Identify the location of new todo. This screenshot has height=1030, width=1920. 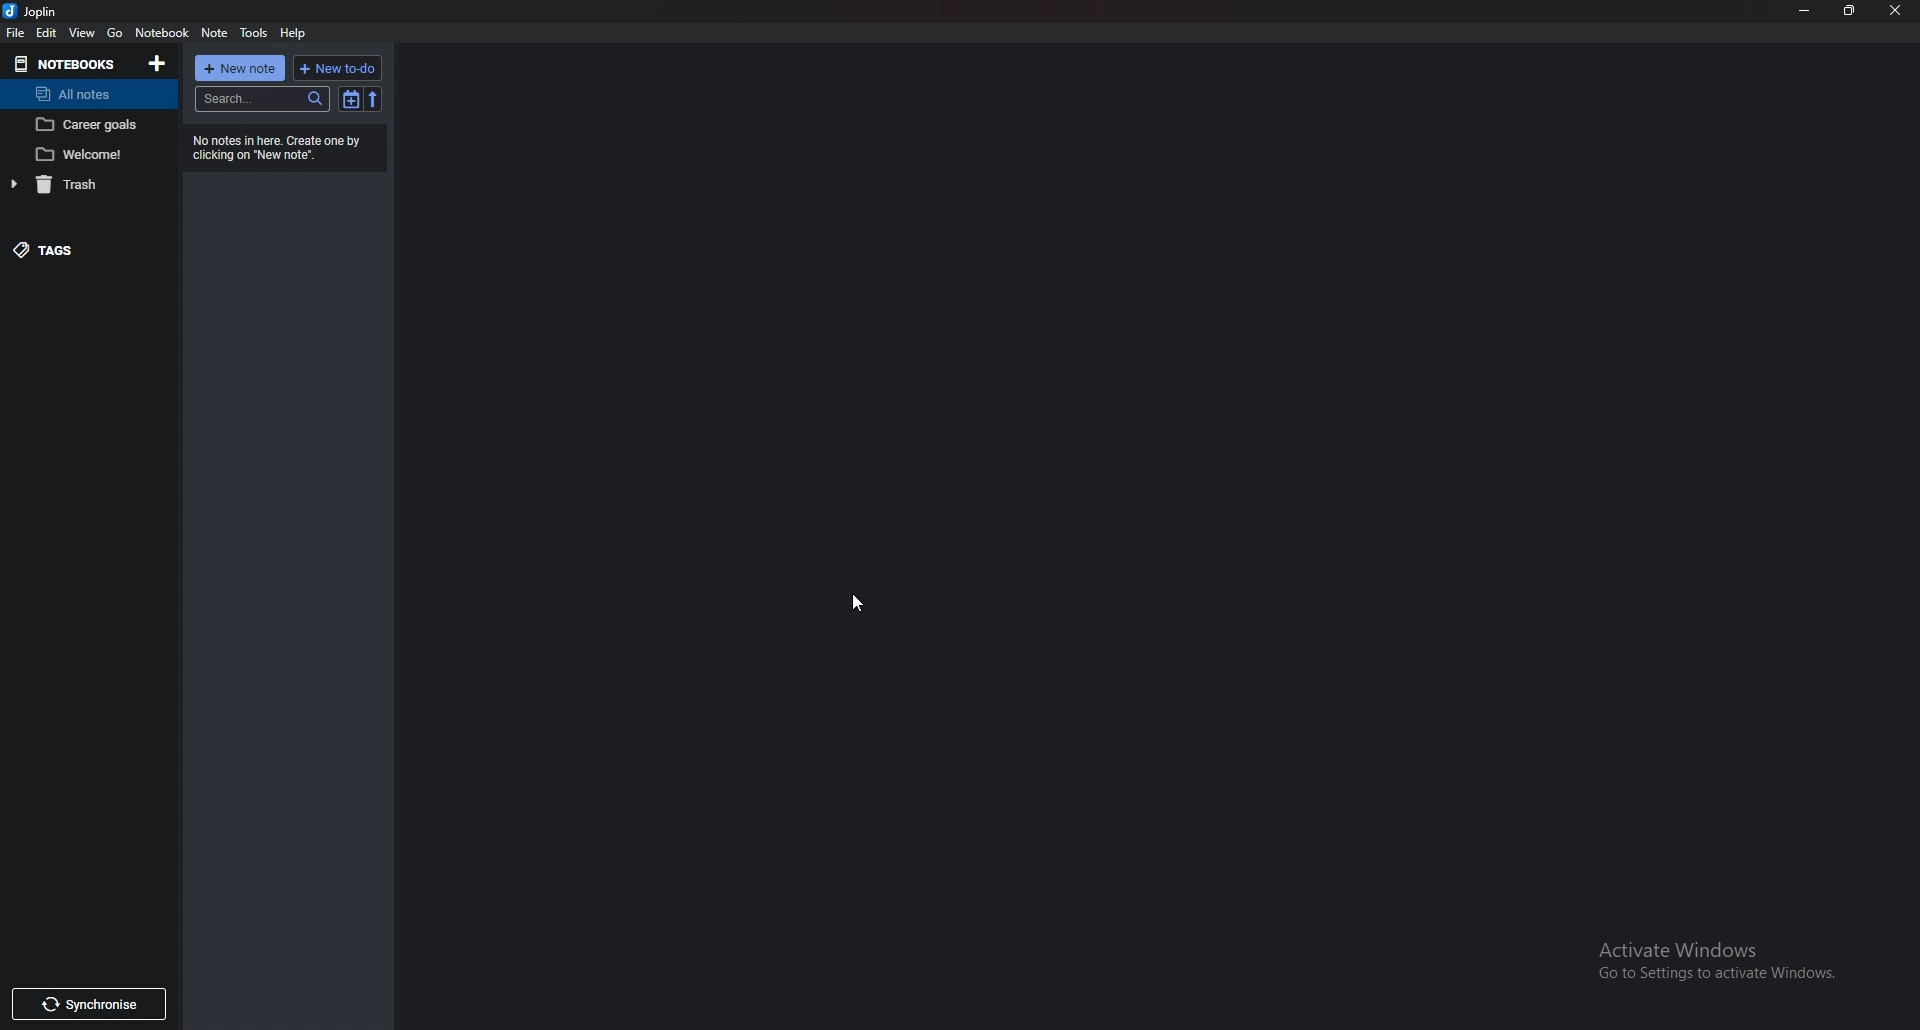
(339, 67).